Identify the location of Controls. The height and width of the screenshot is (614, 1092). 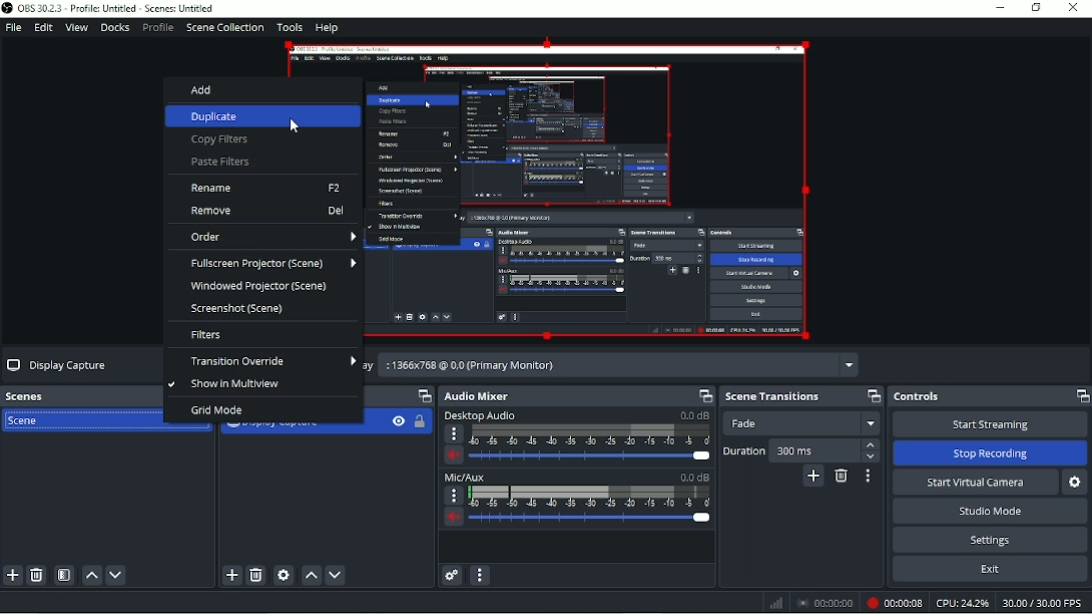
(919, 397).